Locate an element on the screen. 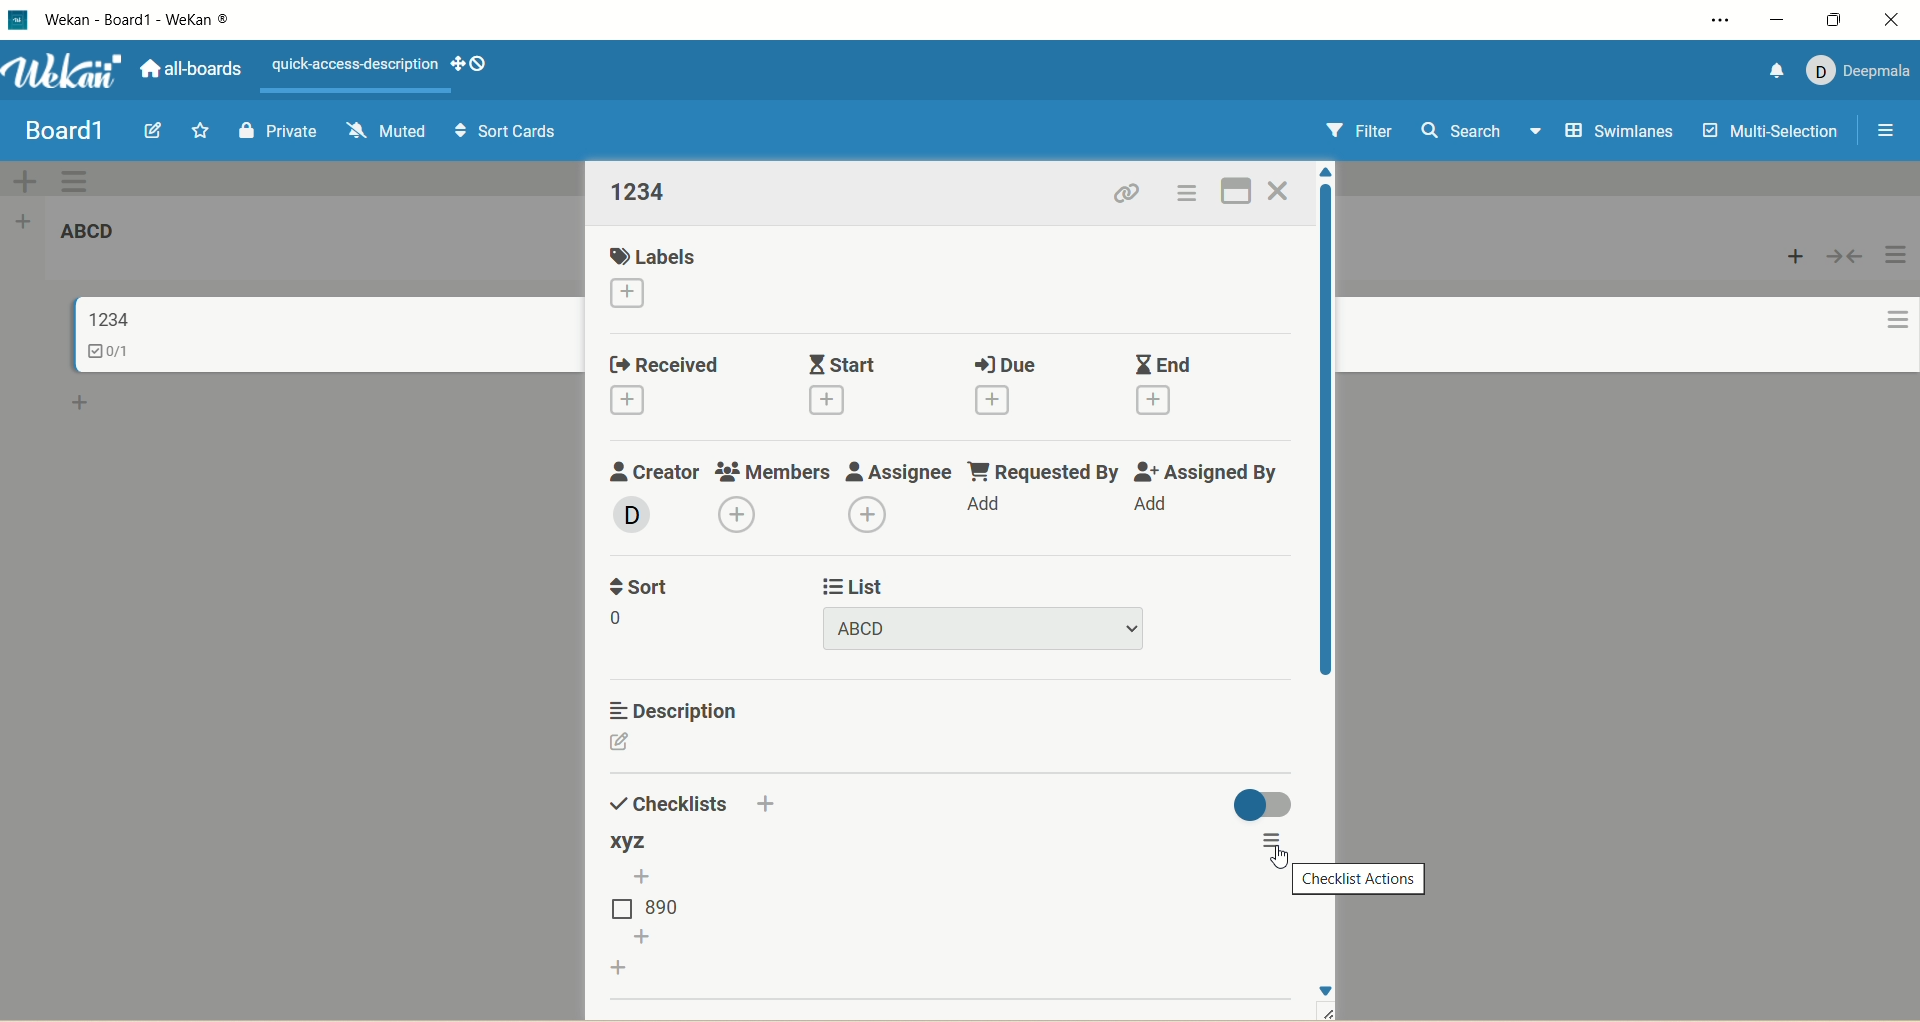  search is located at coordinates (1480, 134).